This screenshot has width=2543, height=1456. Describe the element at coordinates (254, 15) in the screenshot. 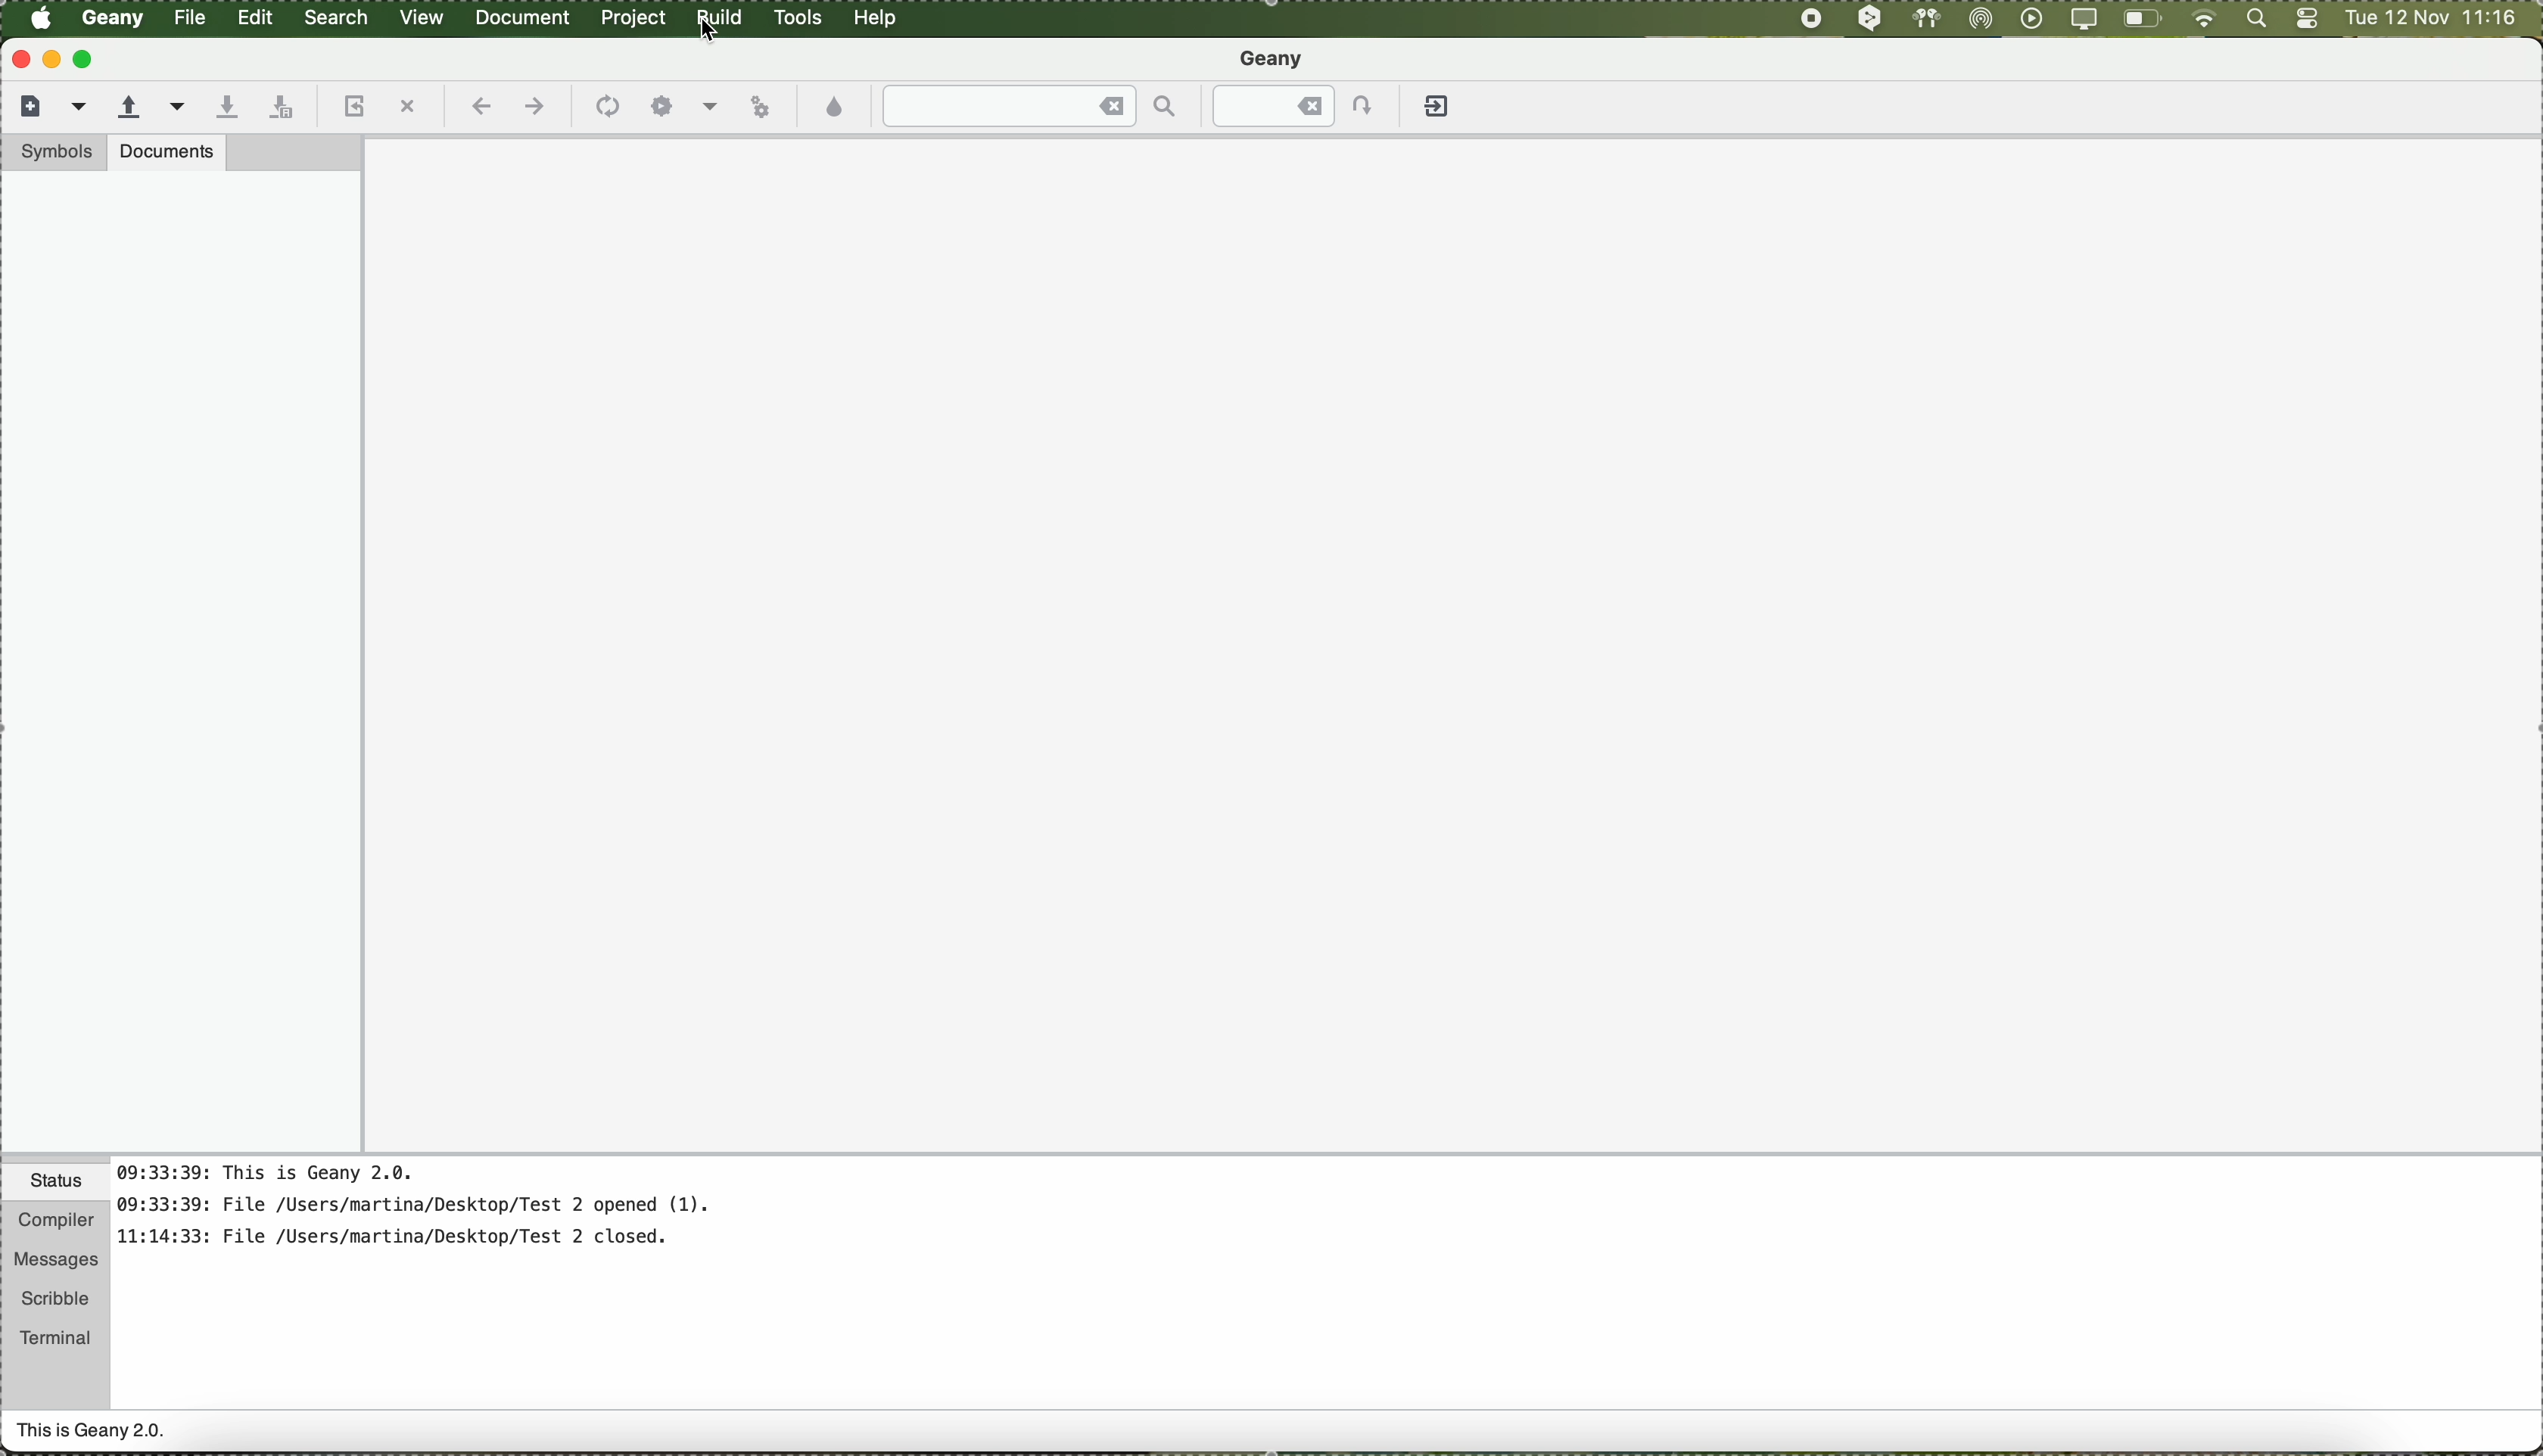

I see `edit` at that location.